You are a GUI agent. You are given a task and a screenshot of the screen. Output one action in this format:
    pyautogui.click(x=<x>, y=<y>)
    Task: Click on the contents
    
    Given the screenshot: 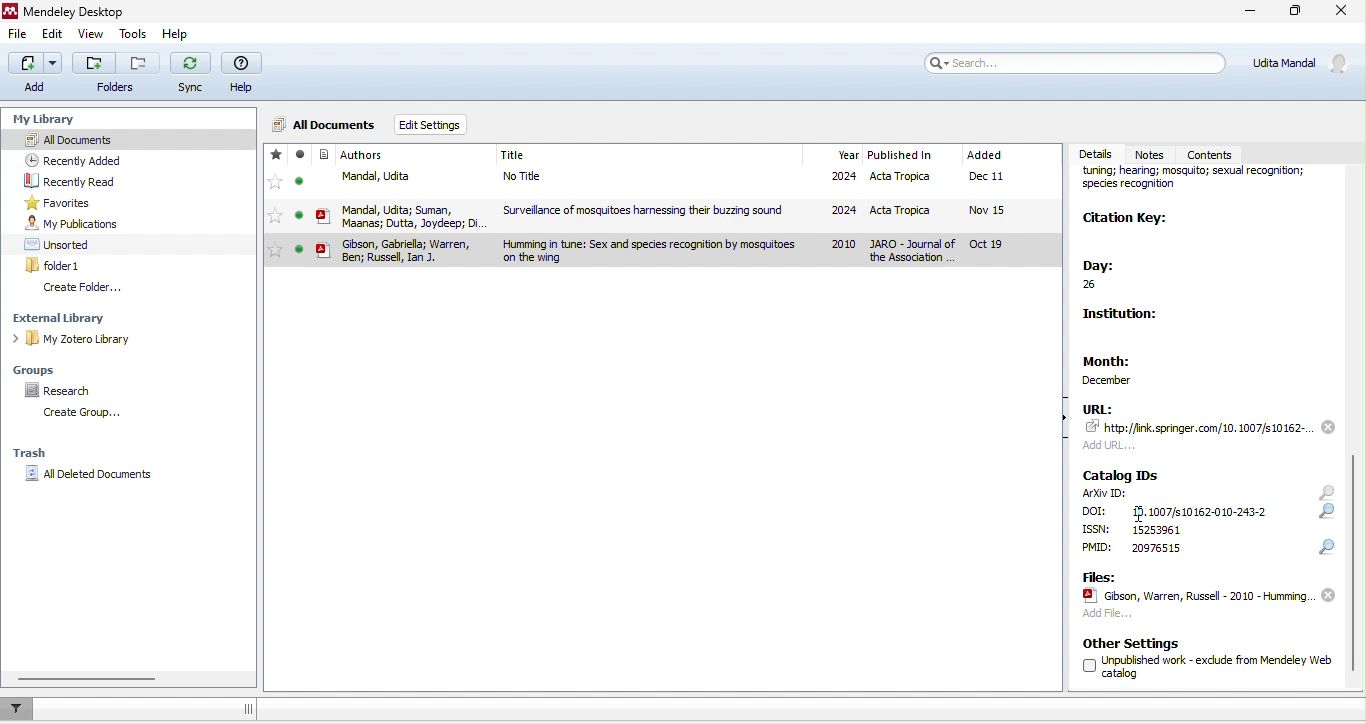 What is the action you would take?
    pyautogui.click(x=1219, y=152)
    